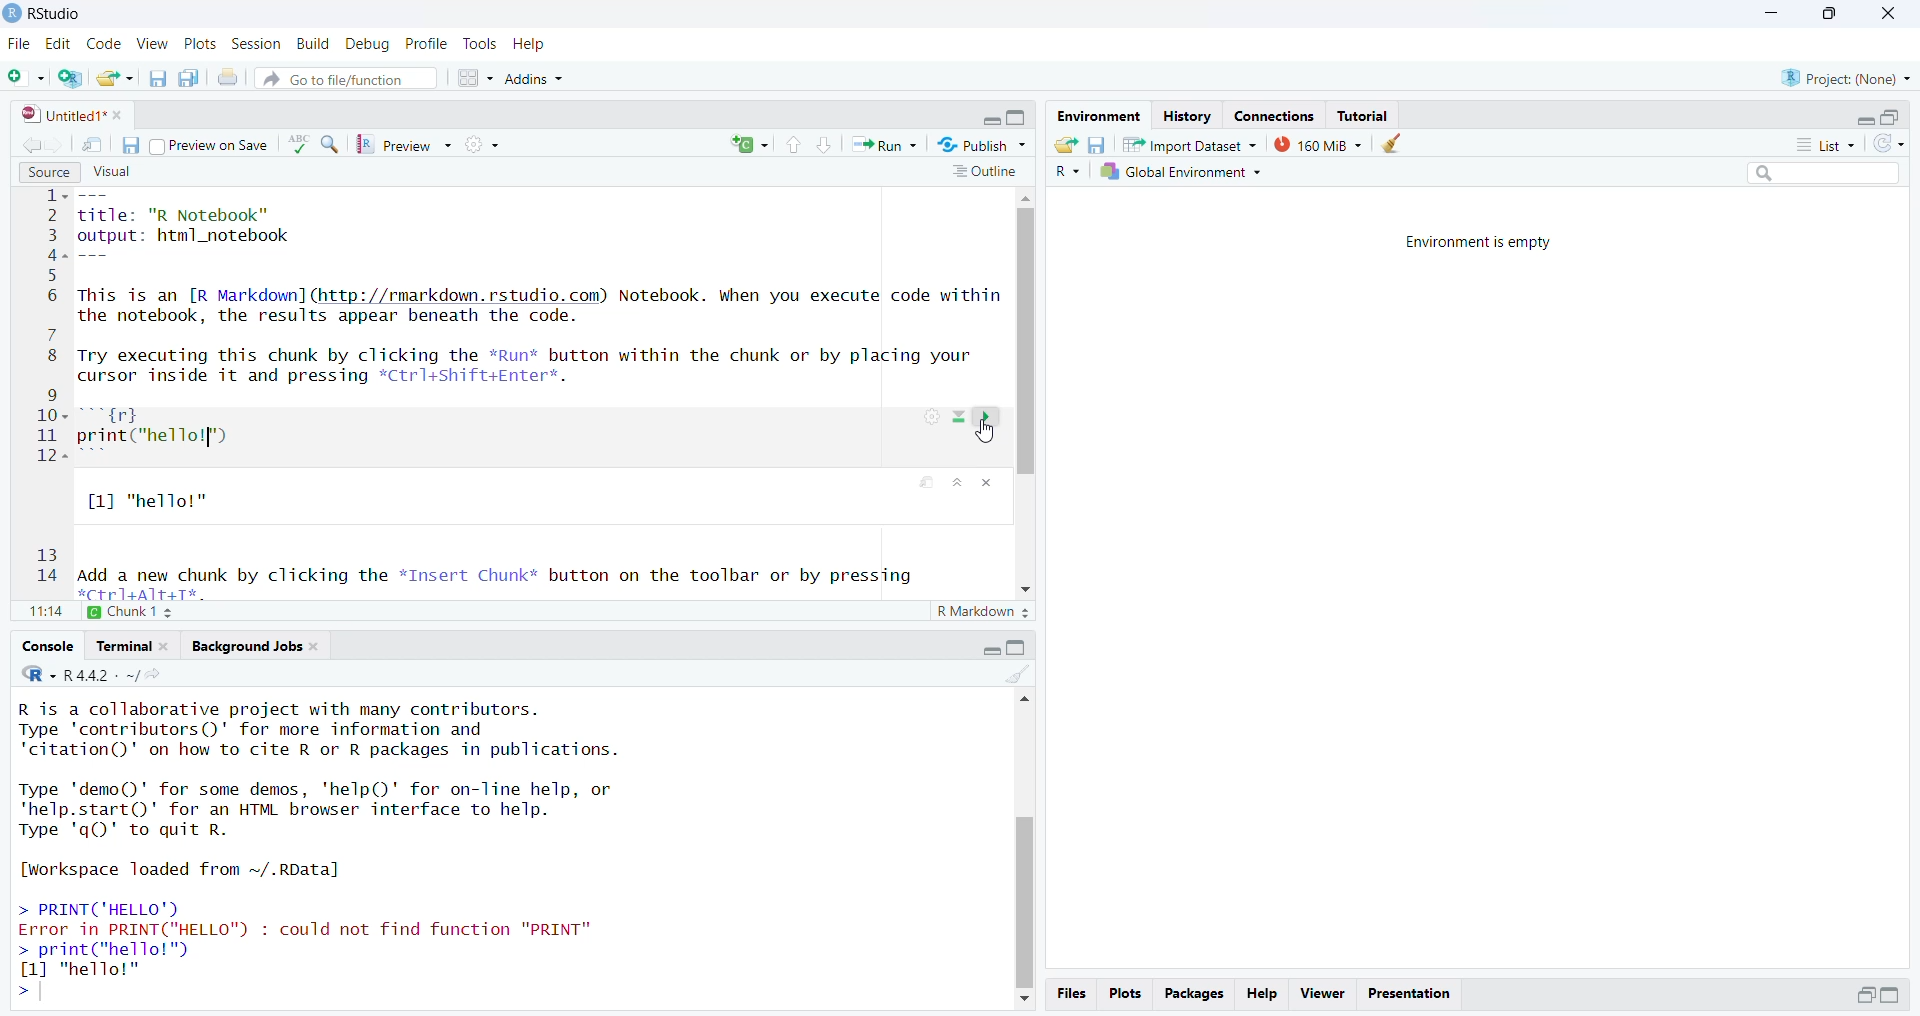  What do you see at coordinates (1894, 117) in the screenshot?
I see `collapse` at bounding box center [1894, 117].